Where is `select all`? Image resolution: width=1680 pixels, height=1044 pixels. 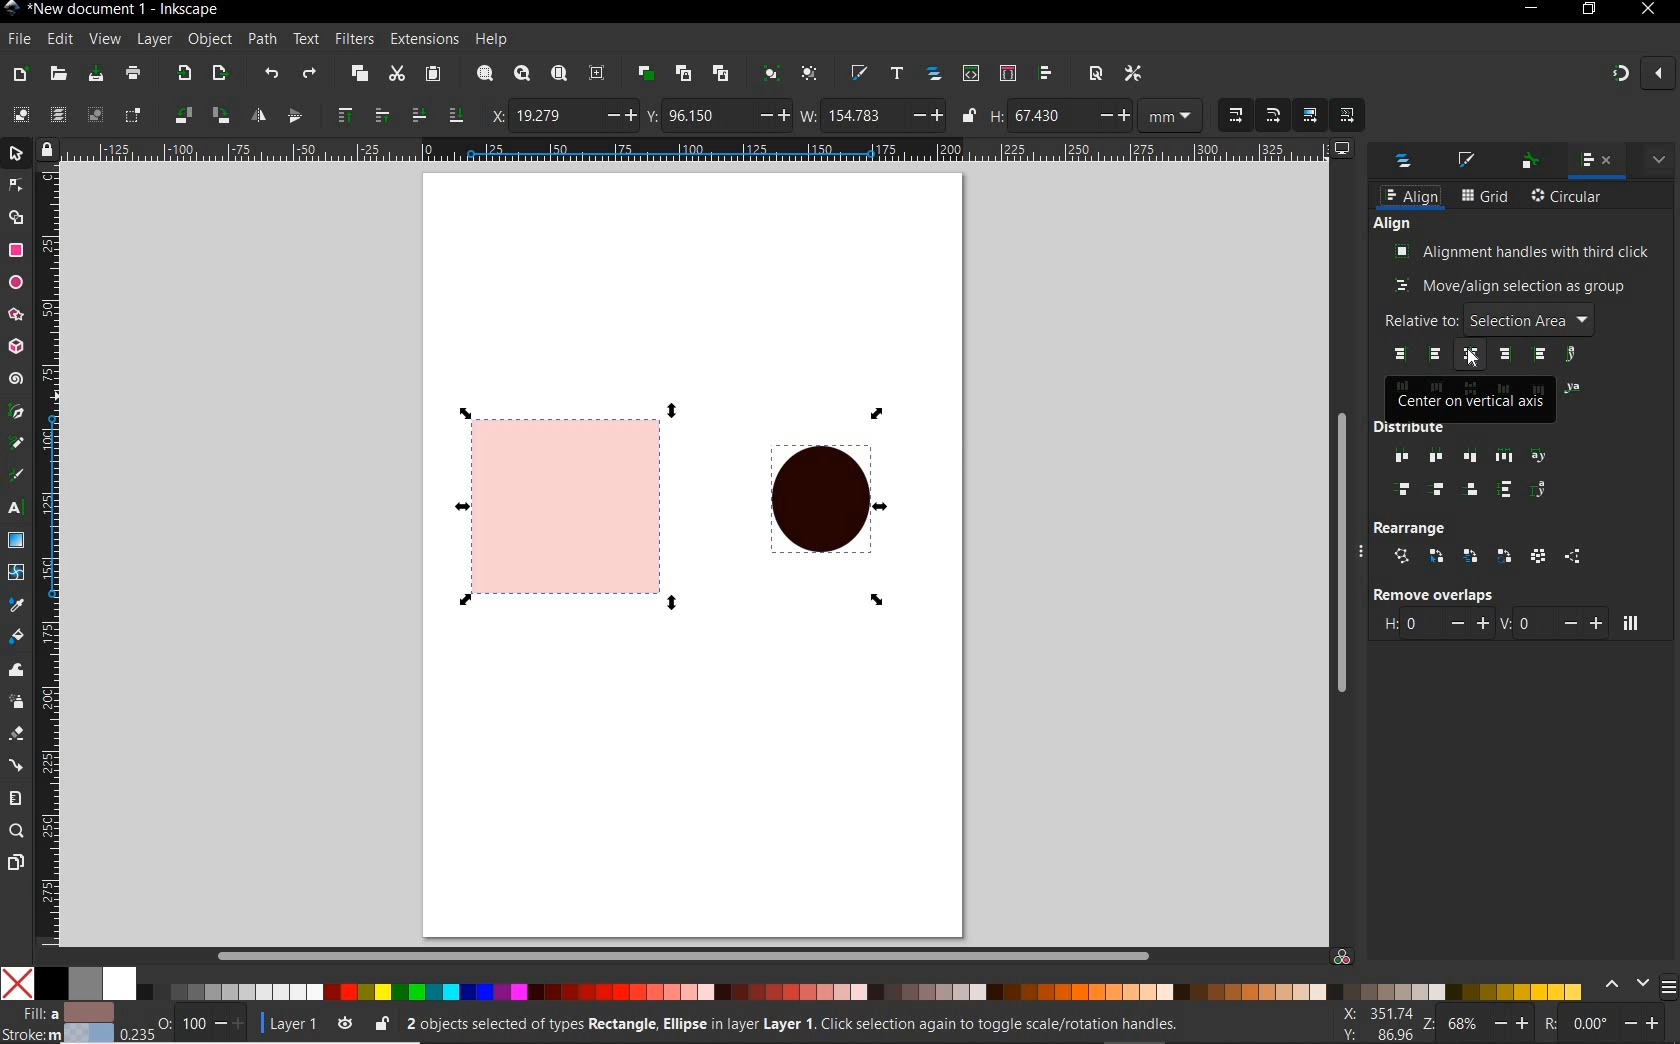
select all is located at coordinates (20, 114).